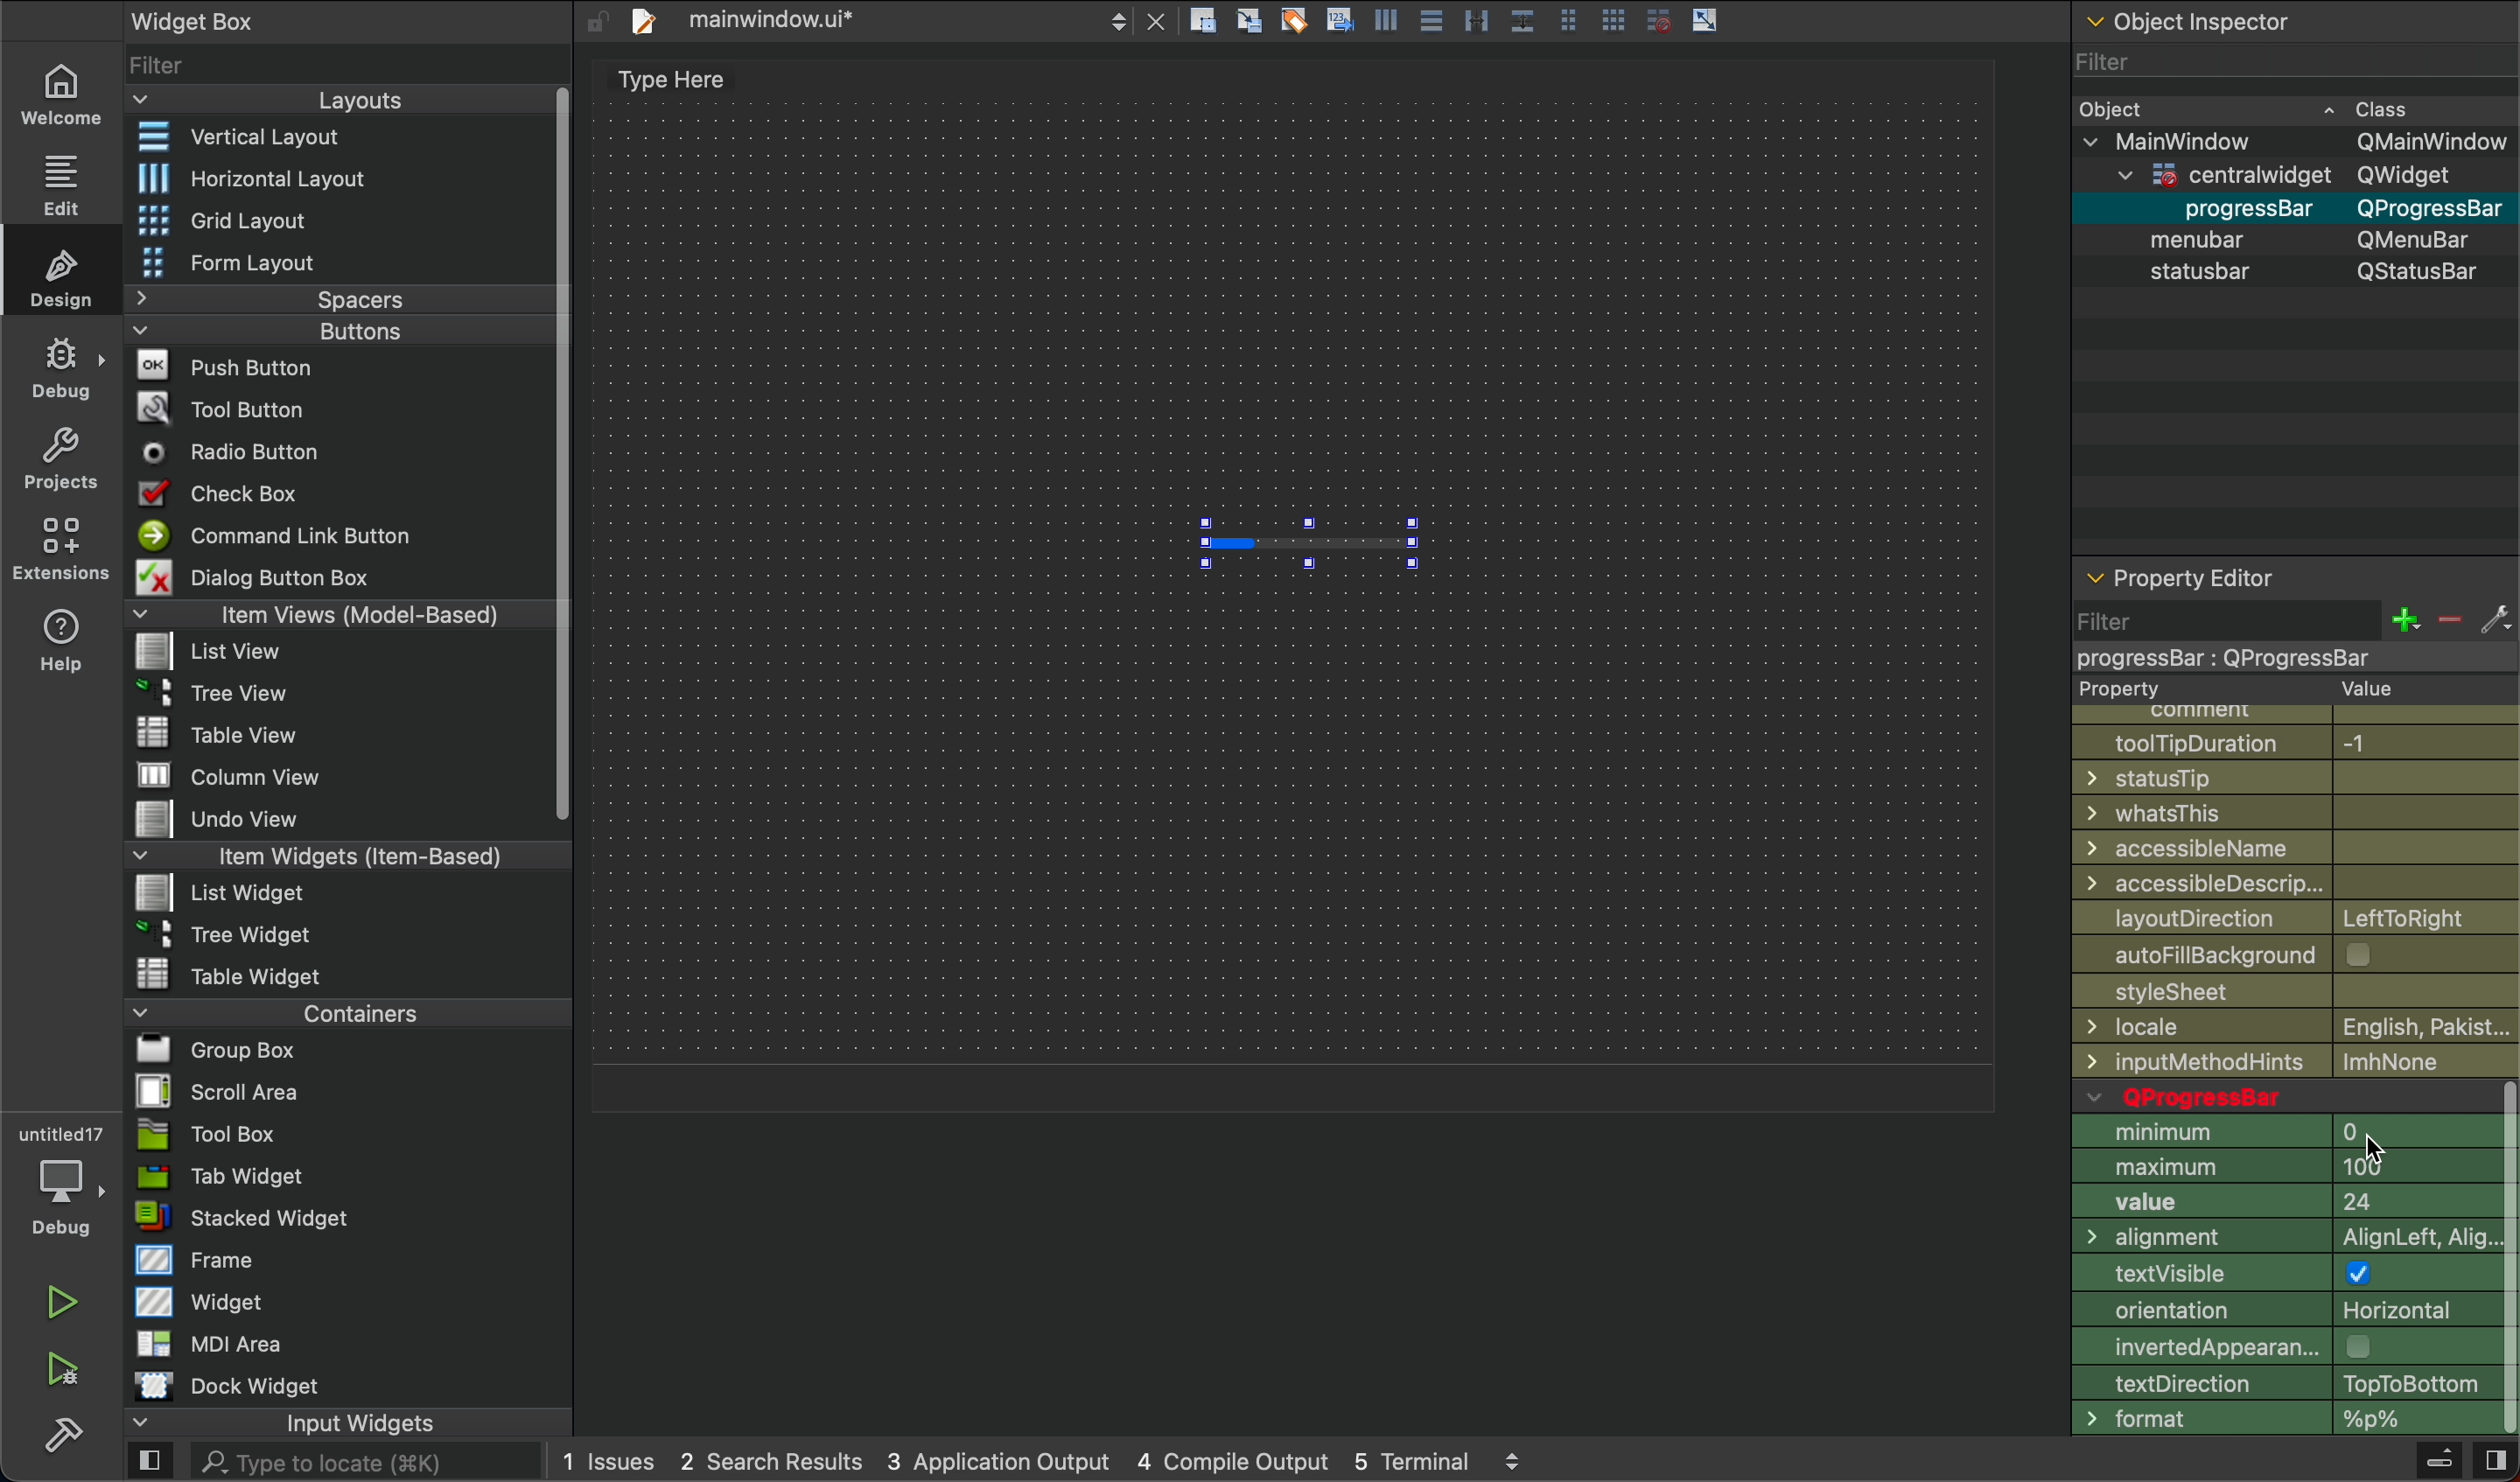 This screenshot has width=2520, height=1482. What do you see at coordinates (63, 458) in the screenshot?
I see `project` at bounding box center [63, 458].